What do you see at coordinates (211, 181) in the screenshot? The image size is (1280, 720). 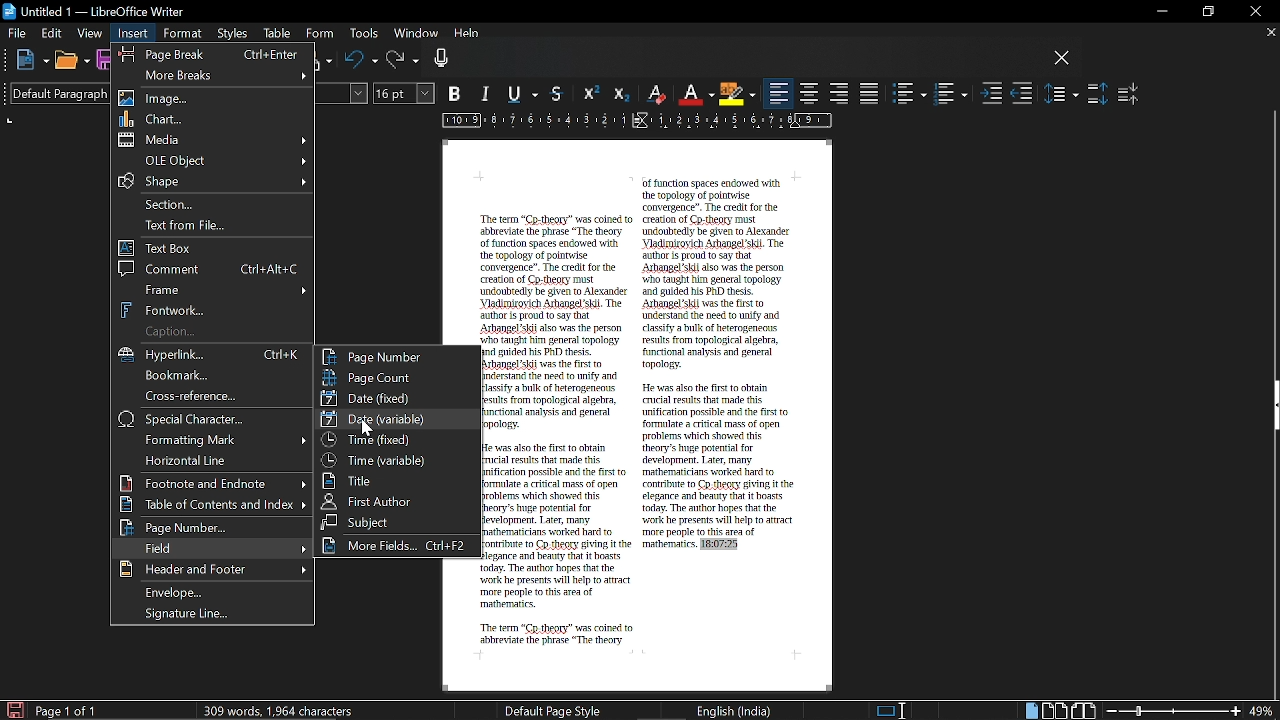 I see `Shape` at bounding box center [211, 181].